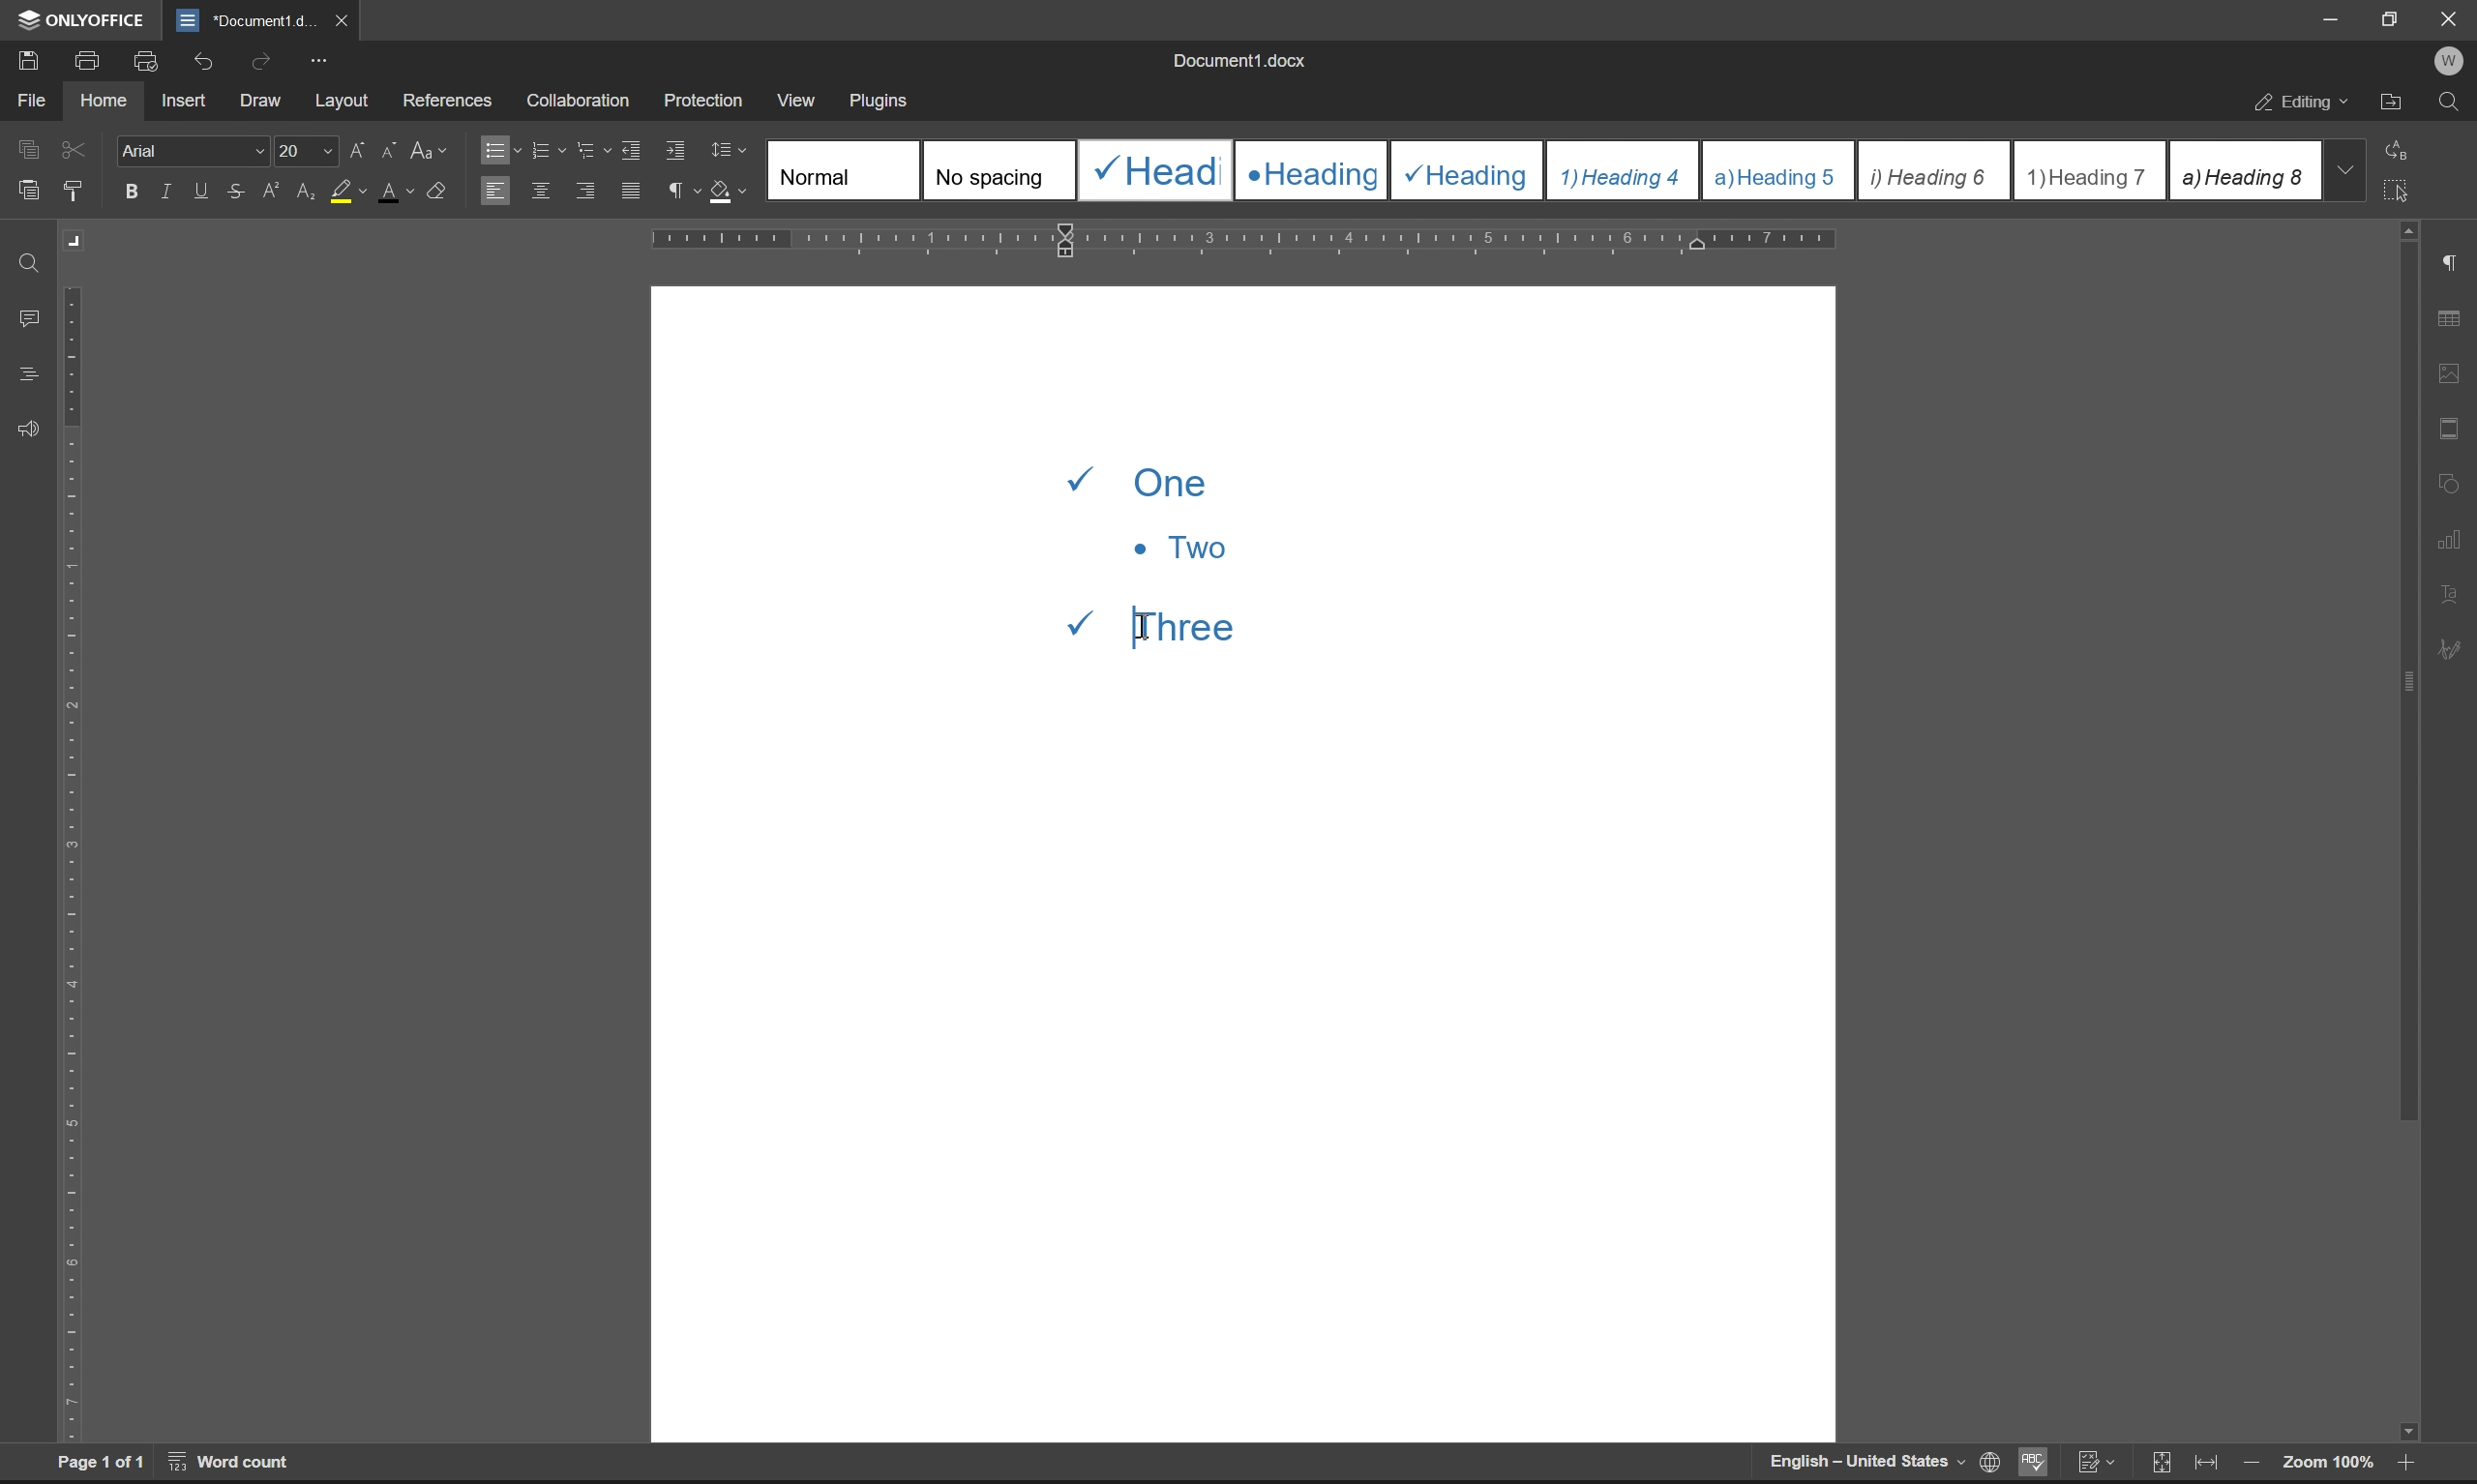  Describe the element at coordinates (2449, 263) in the screenshot. I see `paragraph settings` at that location.